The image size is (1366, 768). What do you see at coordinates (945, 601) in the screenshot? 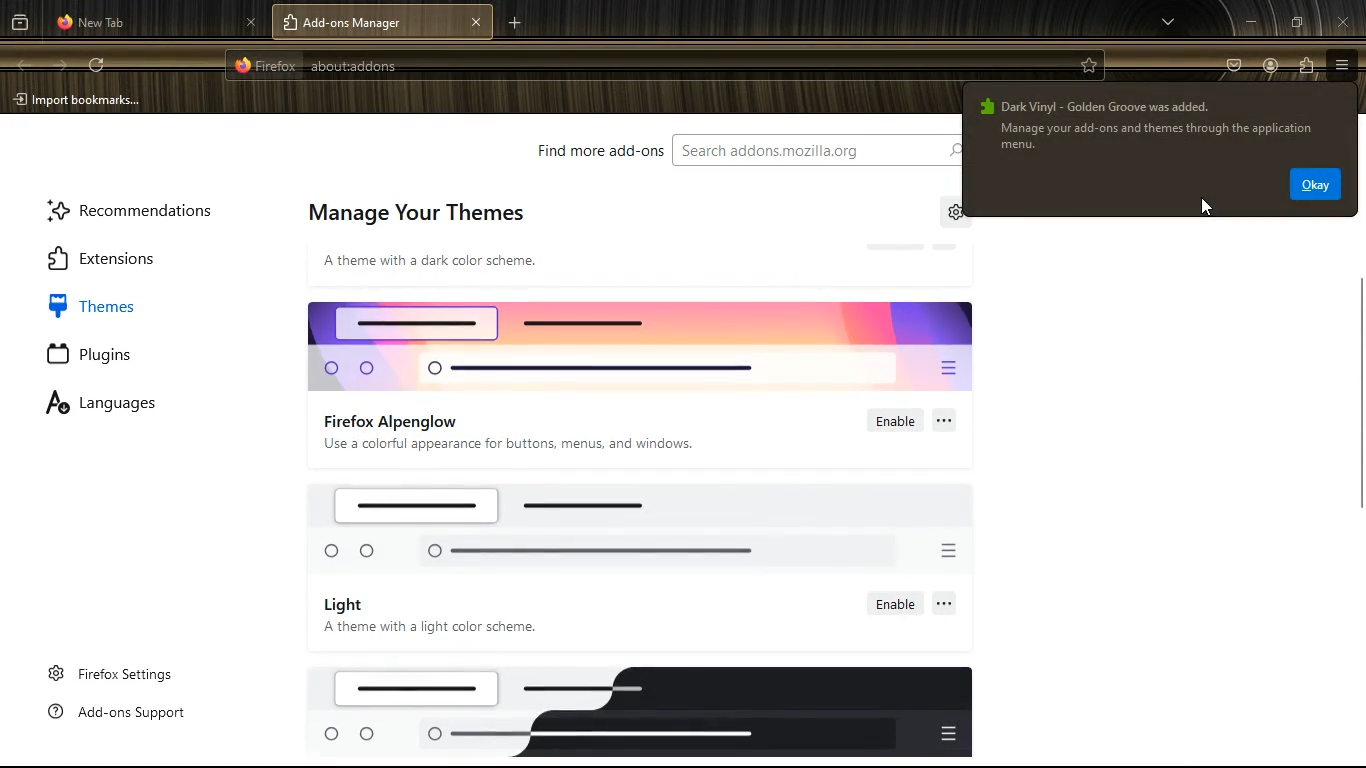
I see `More` at bounding box center [945, 601].